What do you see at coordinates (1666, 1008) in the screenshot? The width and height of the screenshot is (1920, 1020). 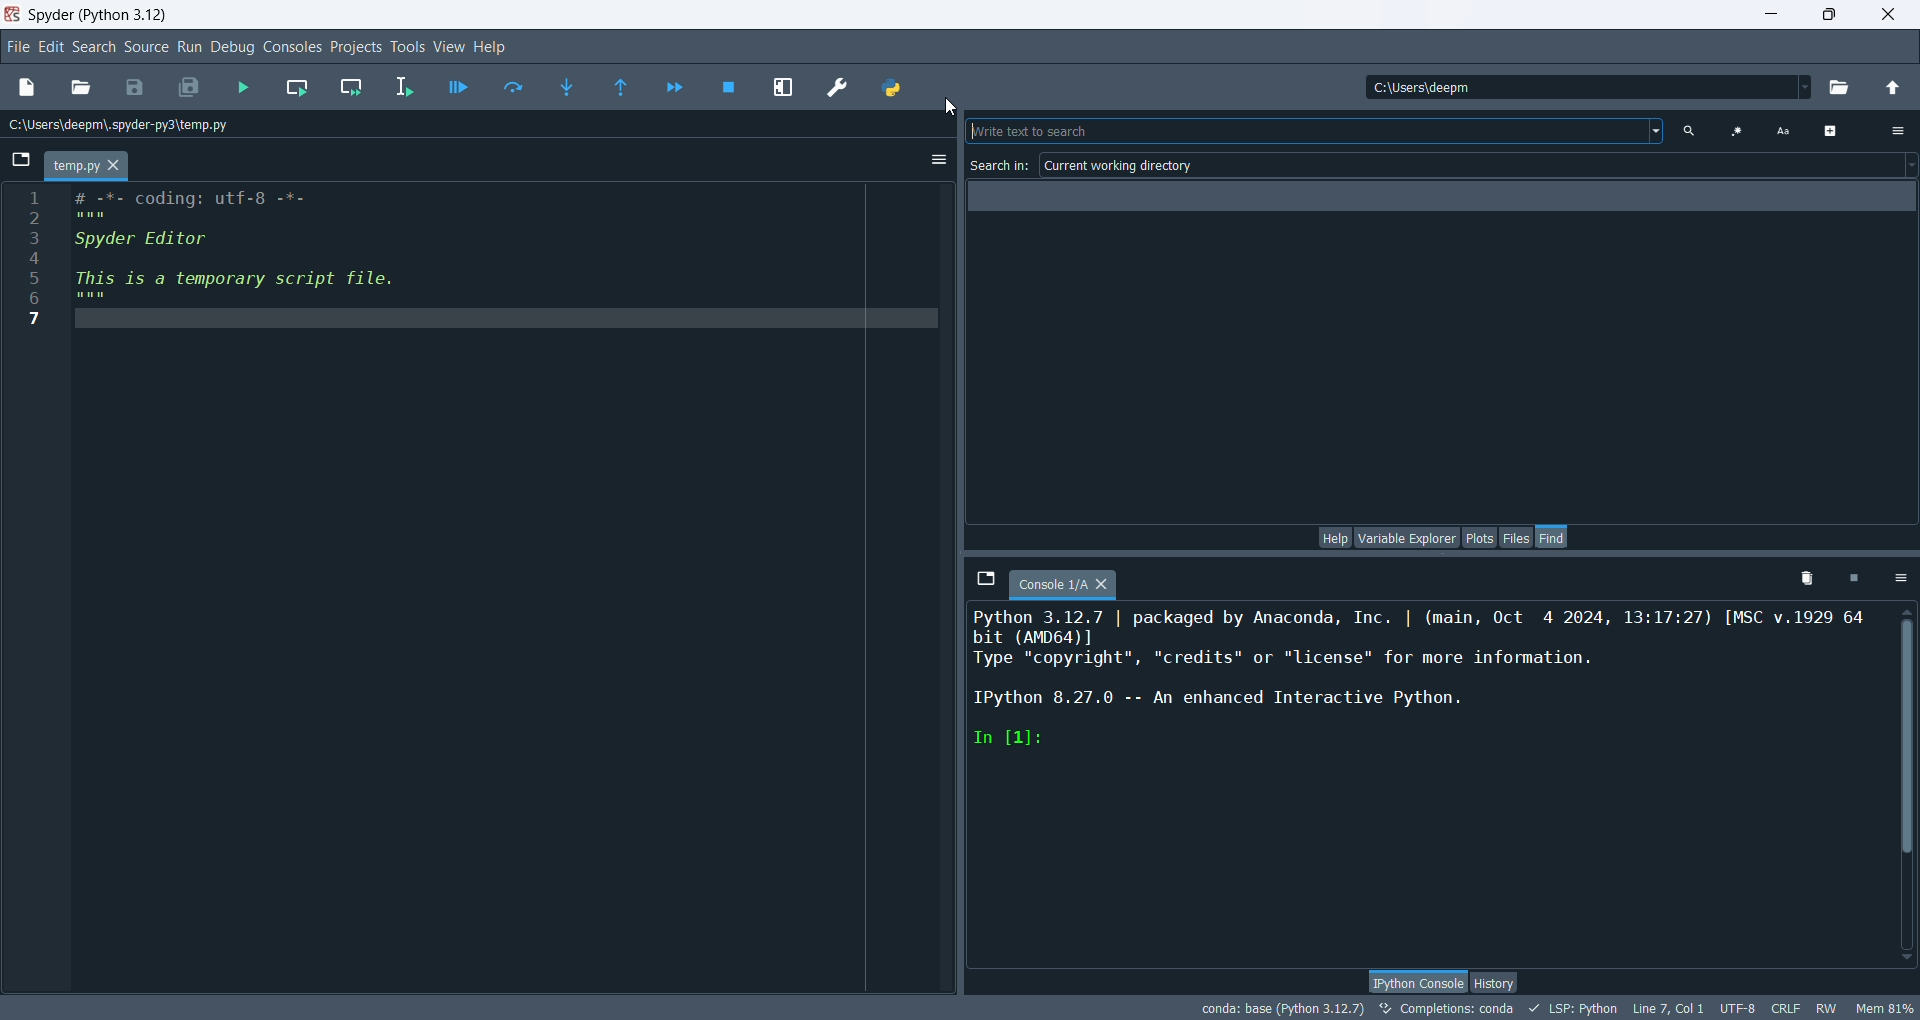 I see `line, col` at bounding box center [1666, 1008].